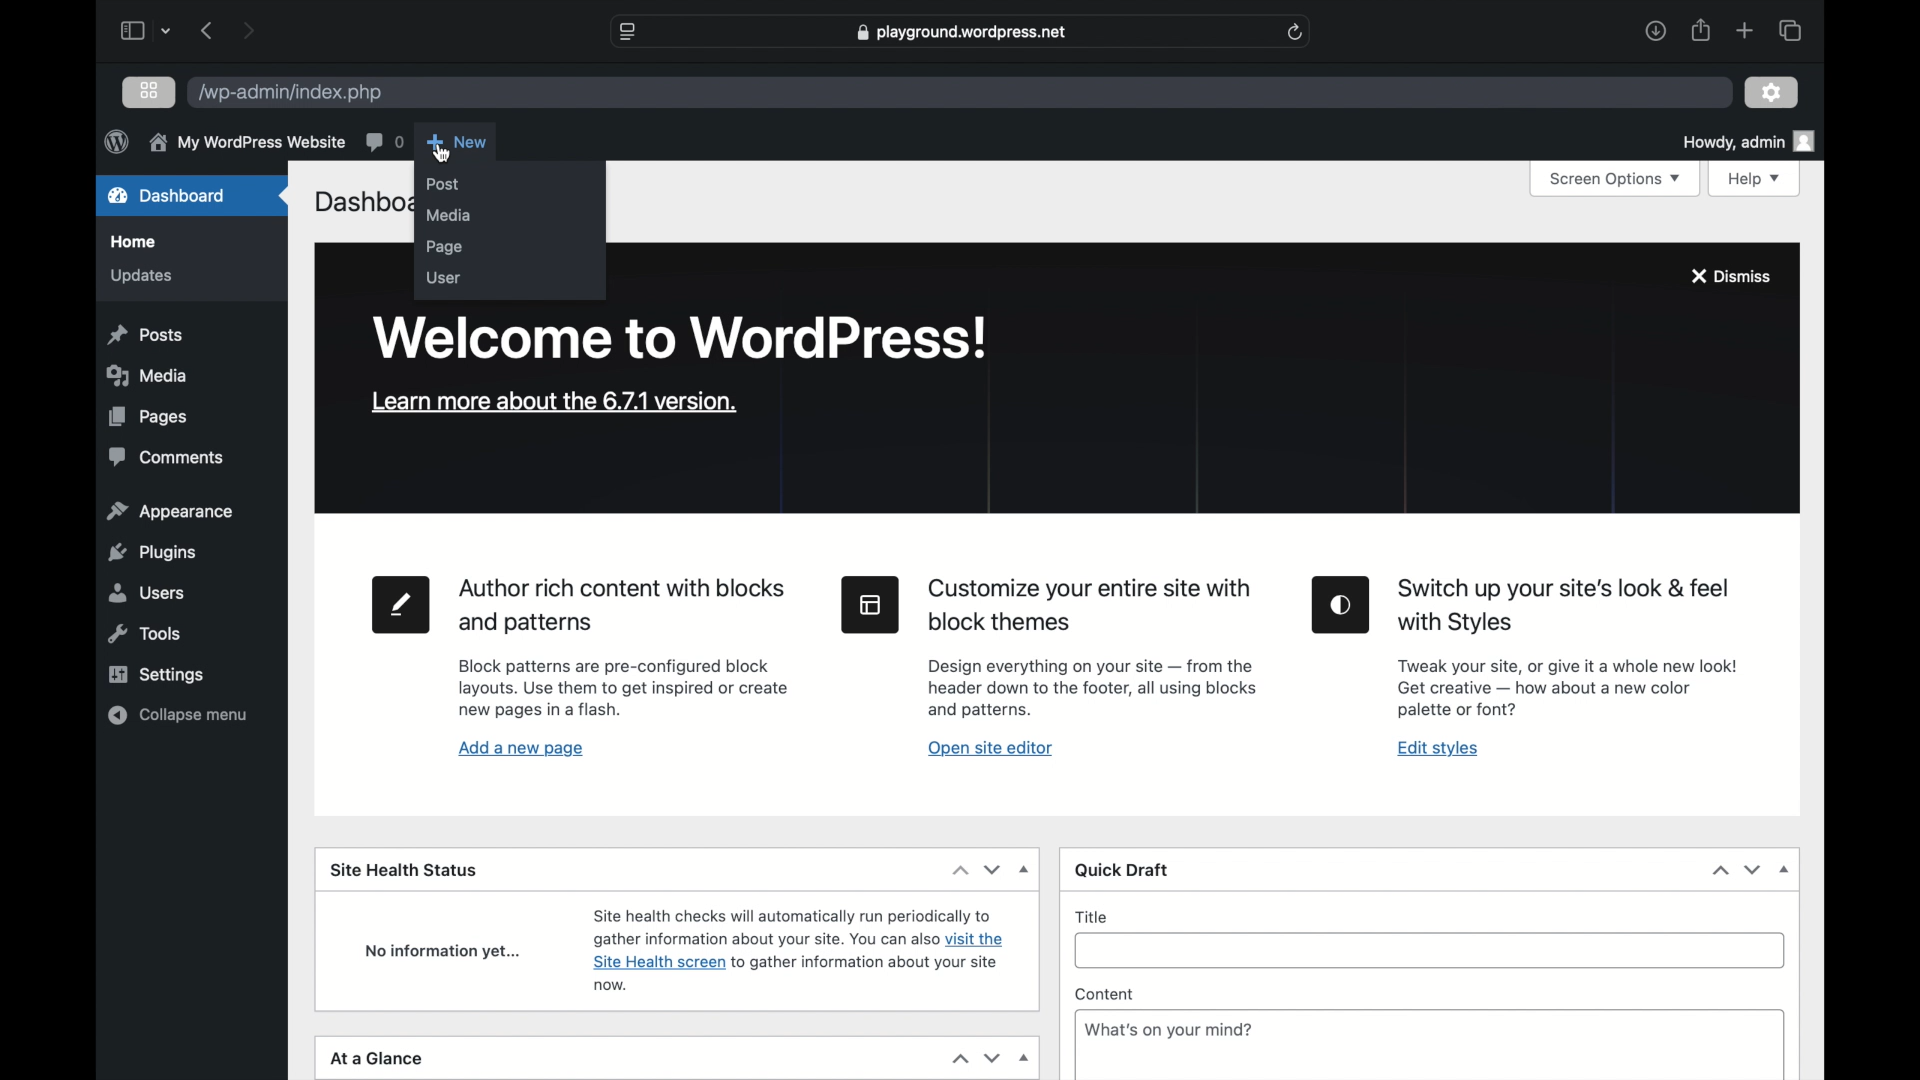 The width and height of the screenshot is (1920, 1080). I want to click on page tool information, so click(624, 688).